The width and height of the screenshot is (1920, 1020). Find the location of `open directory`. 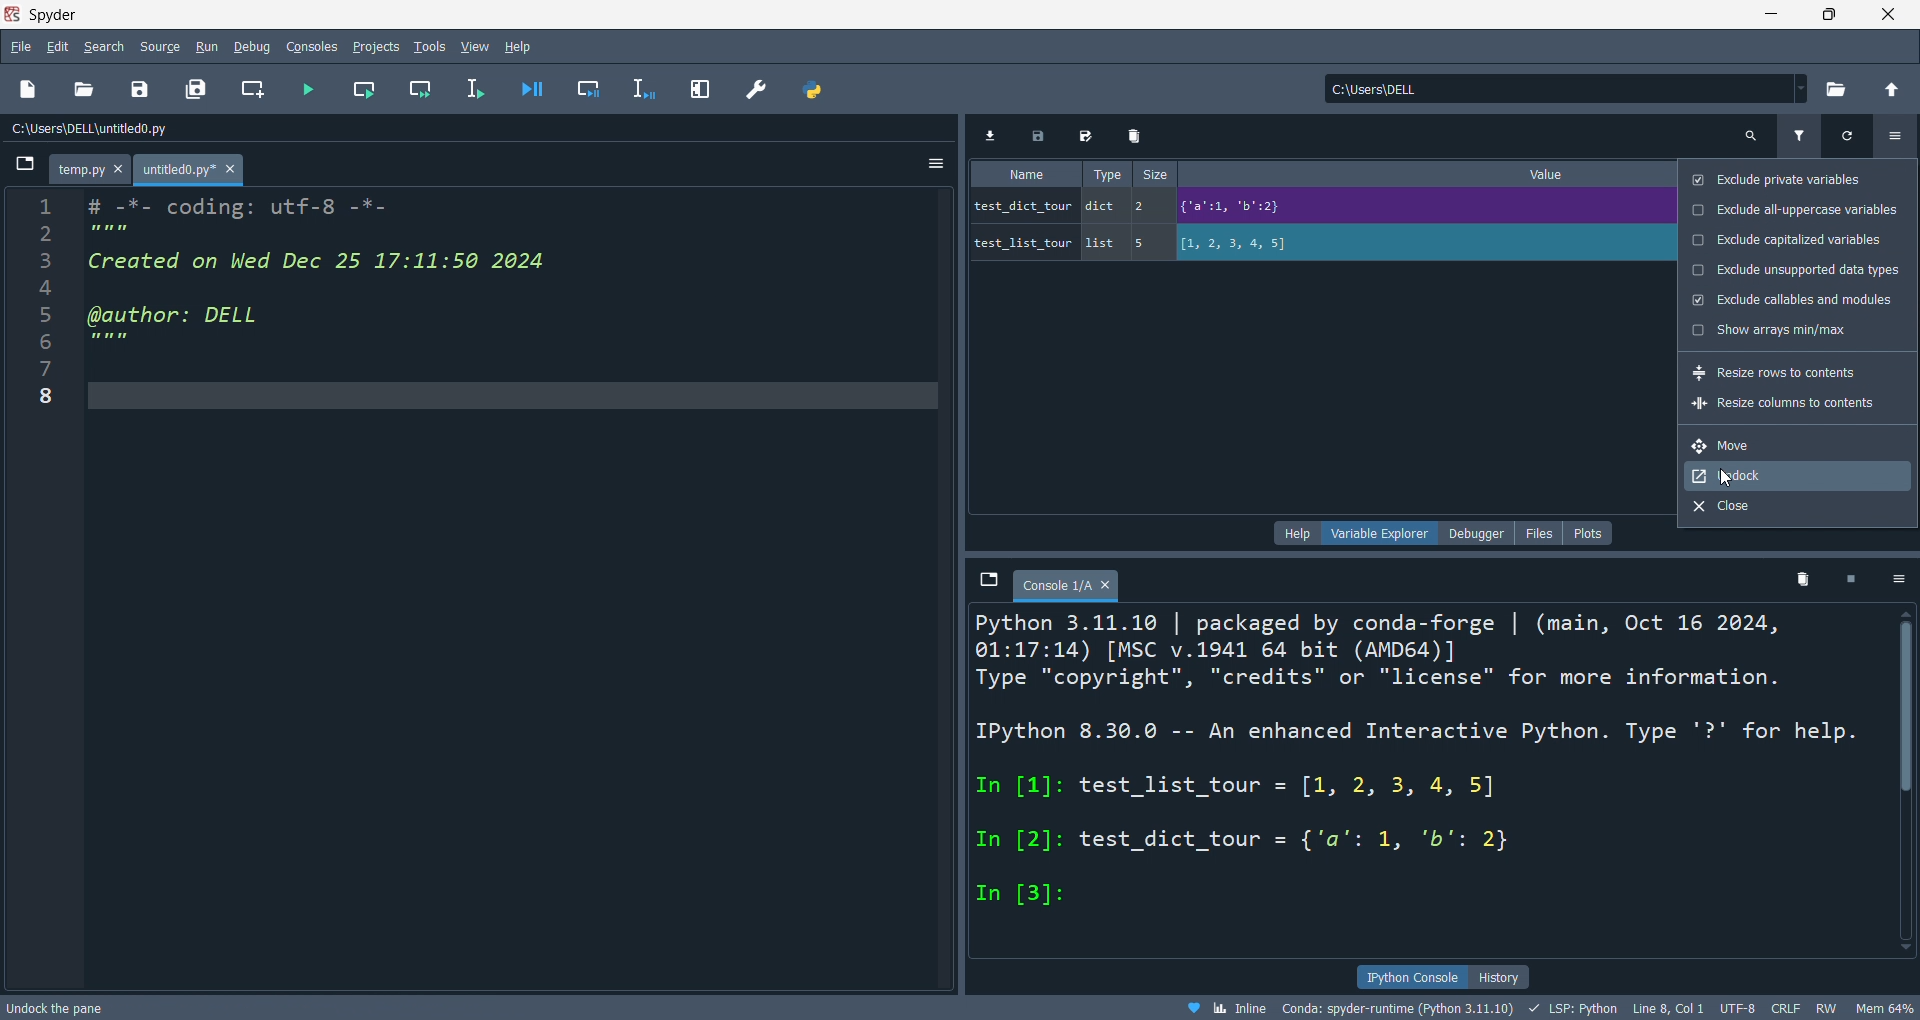

open directory is located at coordinates (1835, 93).